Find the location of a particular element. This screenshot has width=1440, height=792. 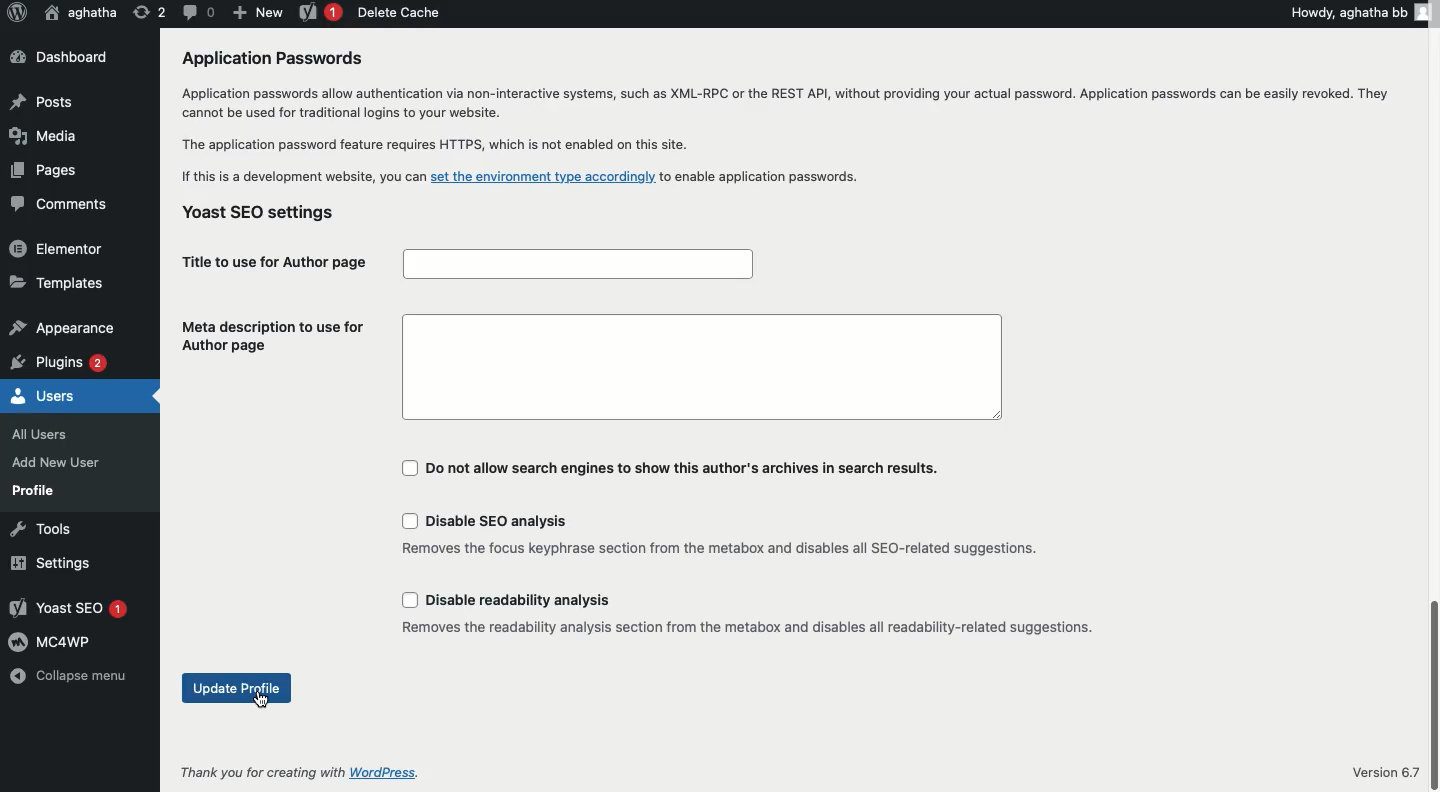

Elementor is located at coordinates (58, 247).